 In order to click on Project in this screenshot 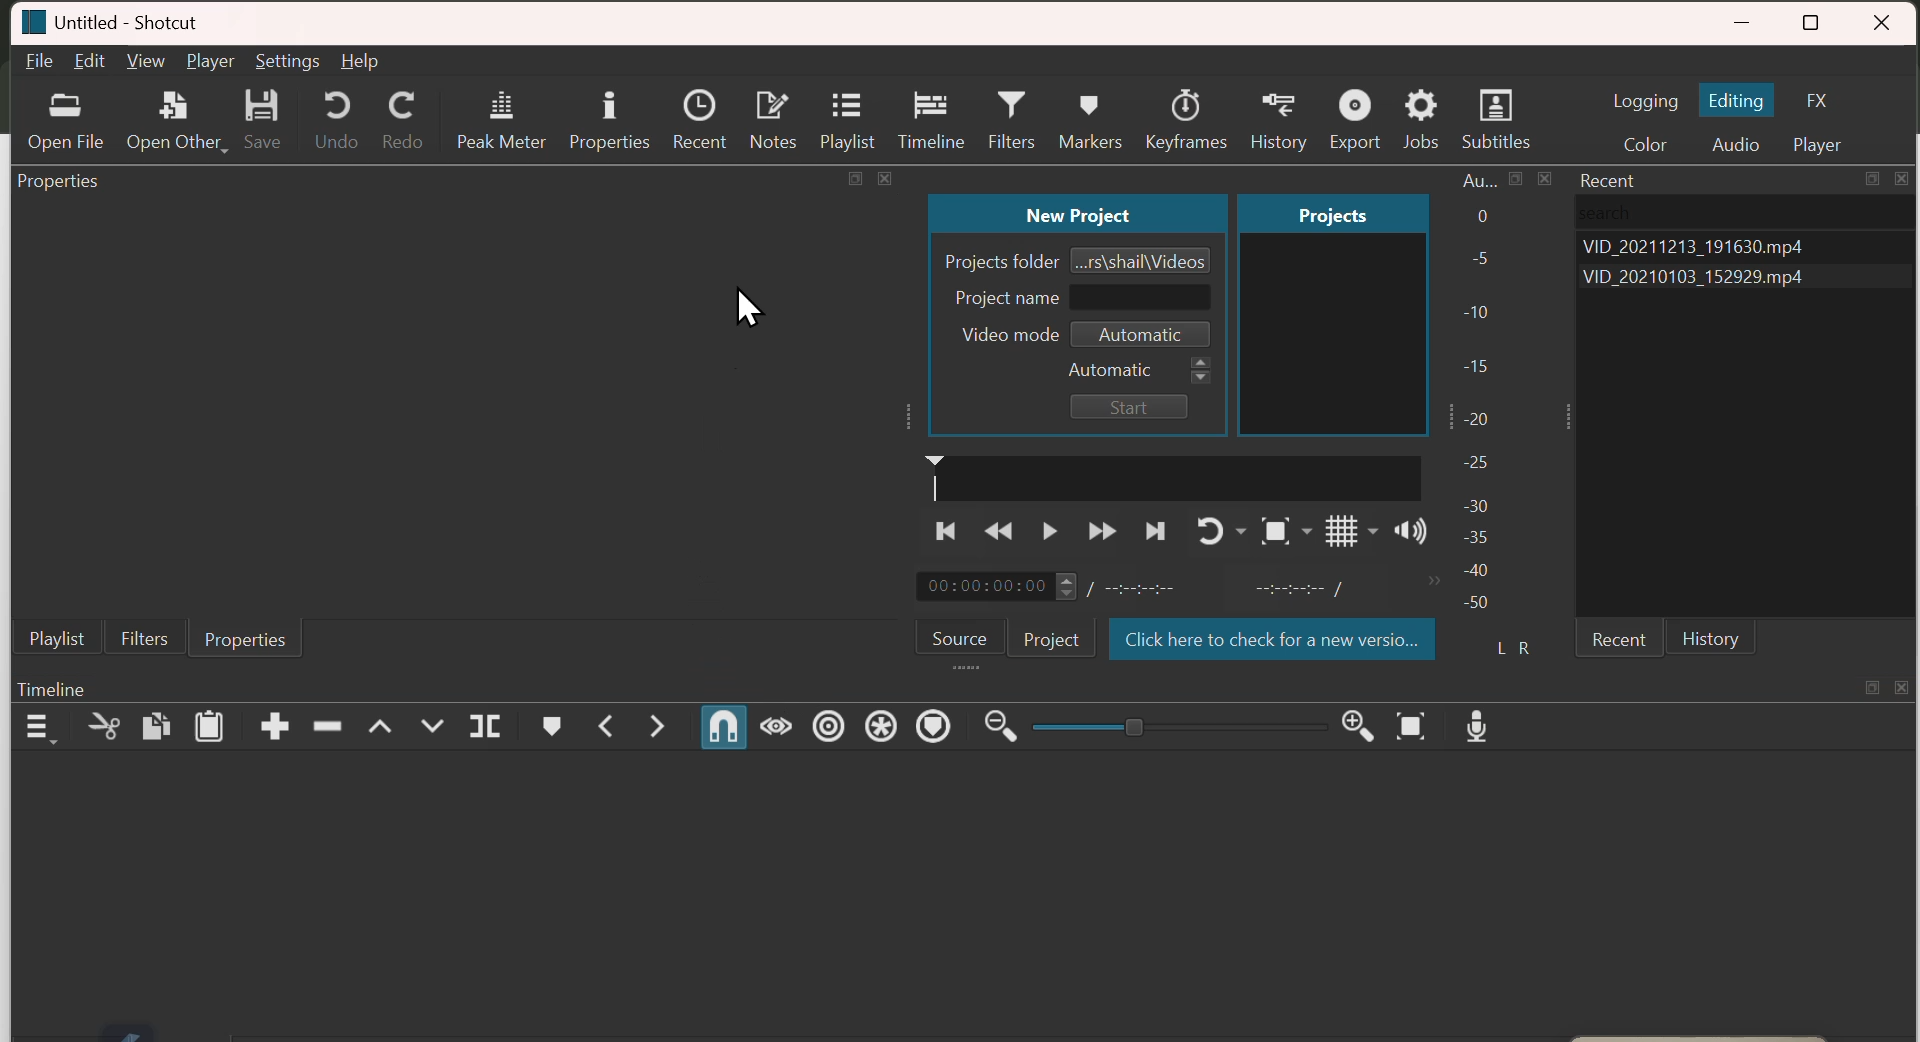, I will do `click(1049, 639)`.